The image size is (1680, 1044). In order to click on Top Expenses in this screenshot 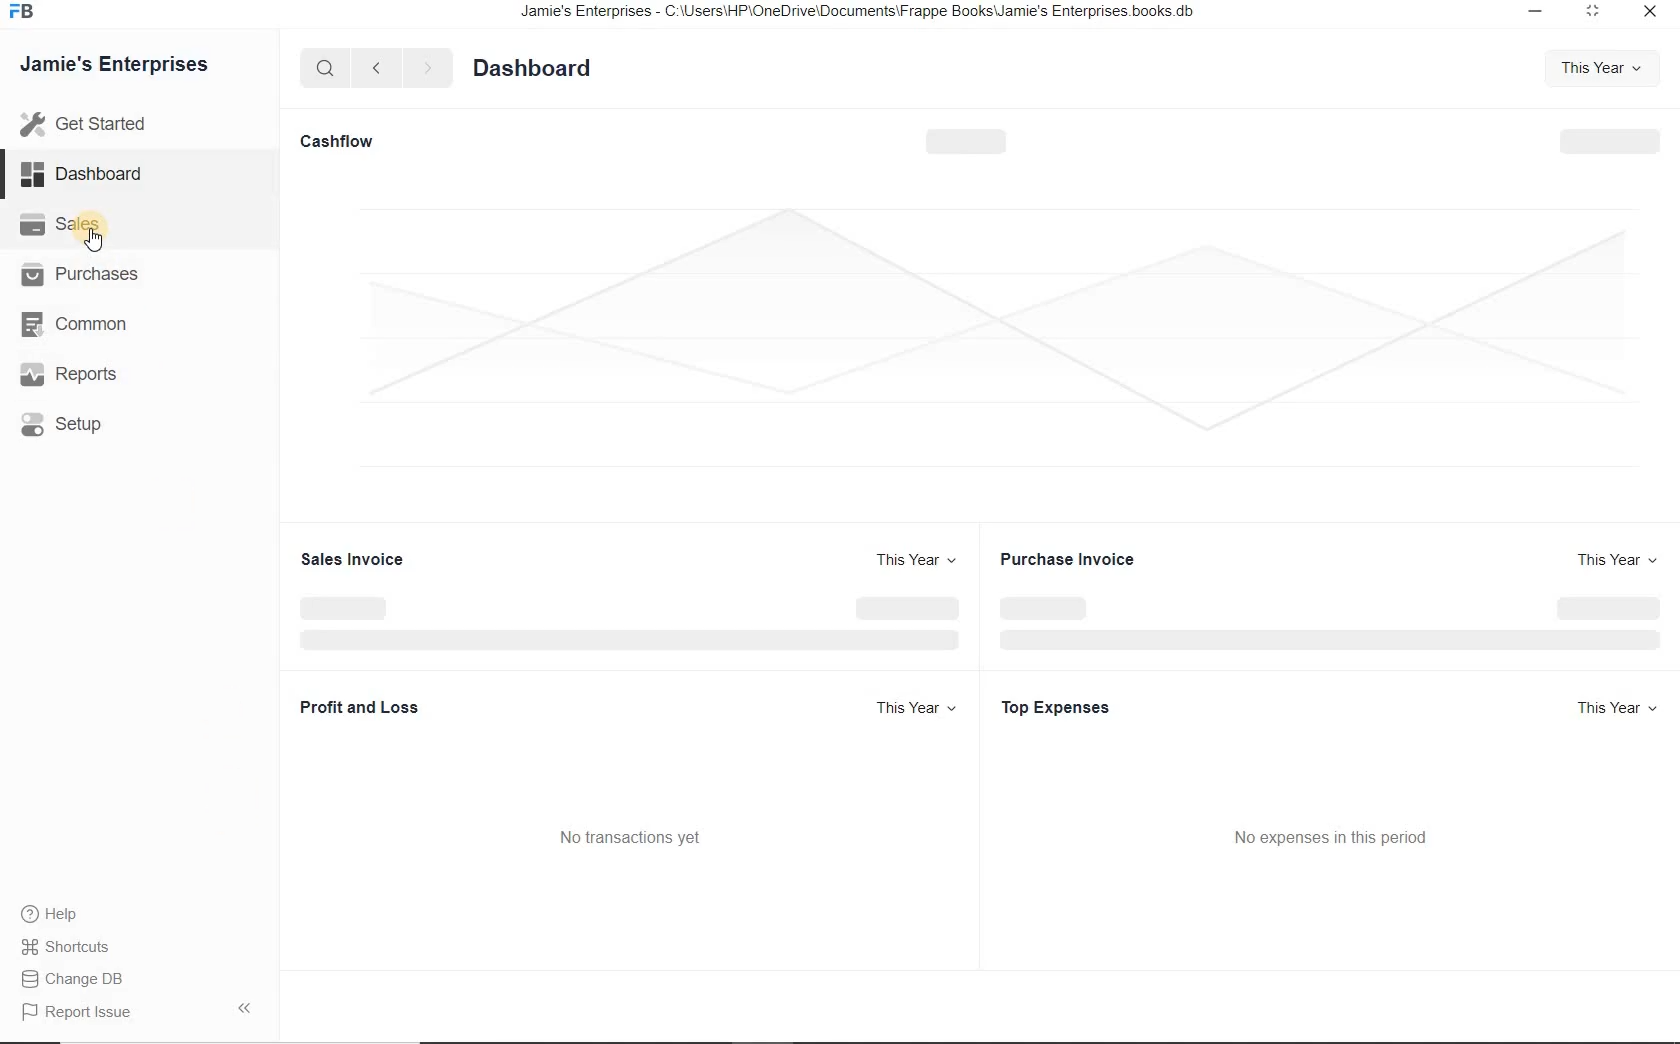, I will do `click(1058, 707)`.